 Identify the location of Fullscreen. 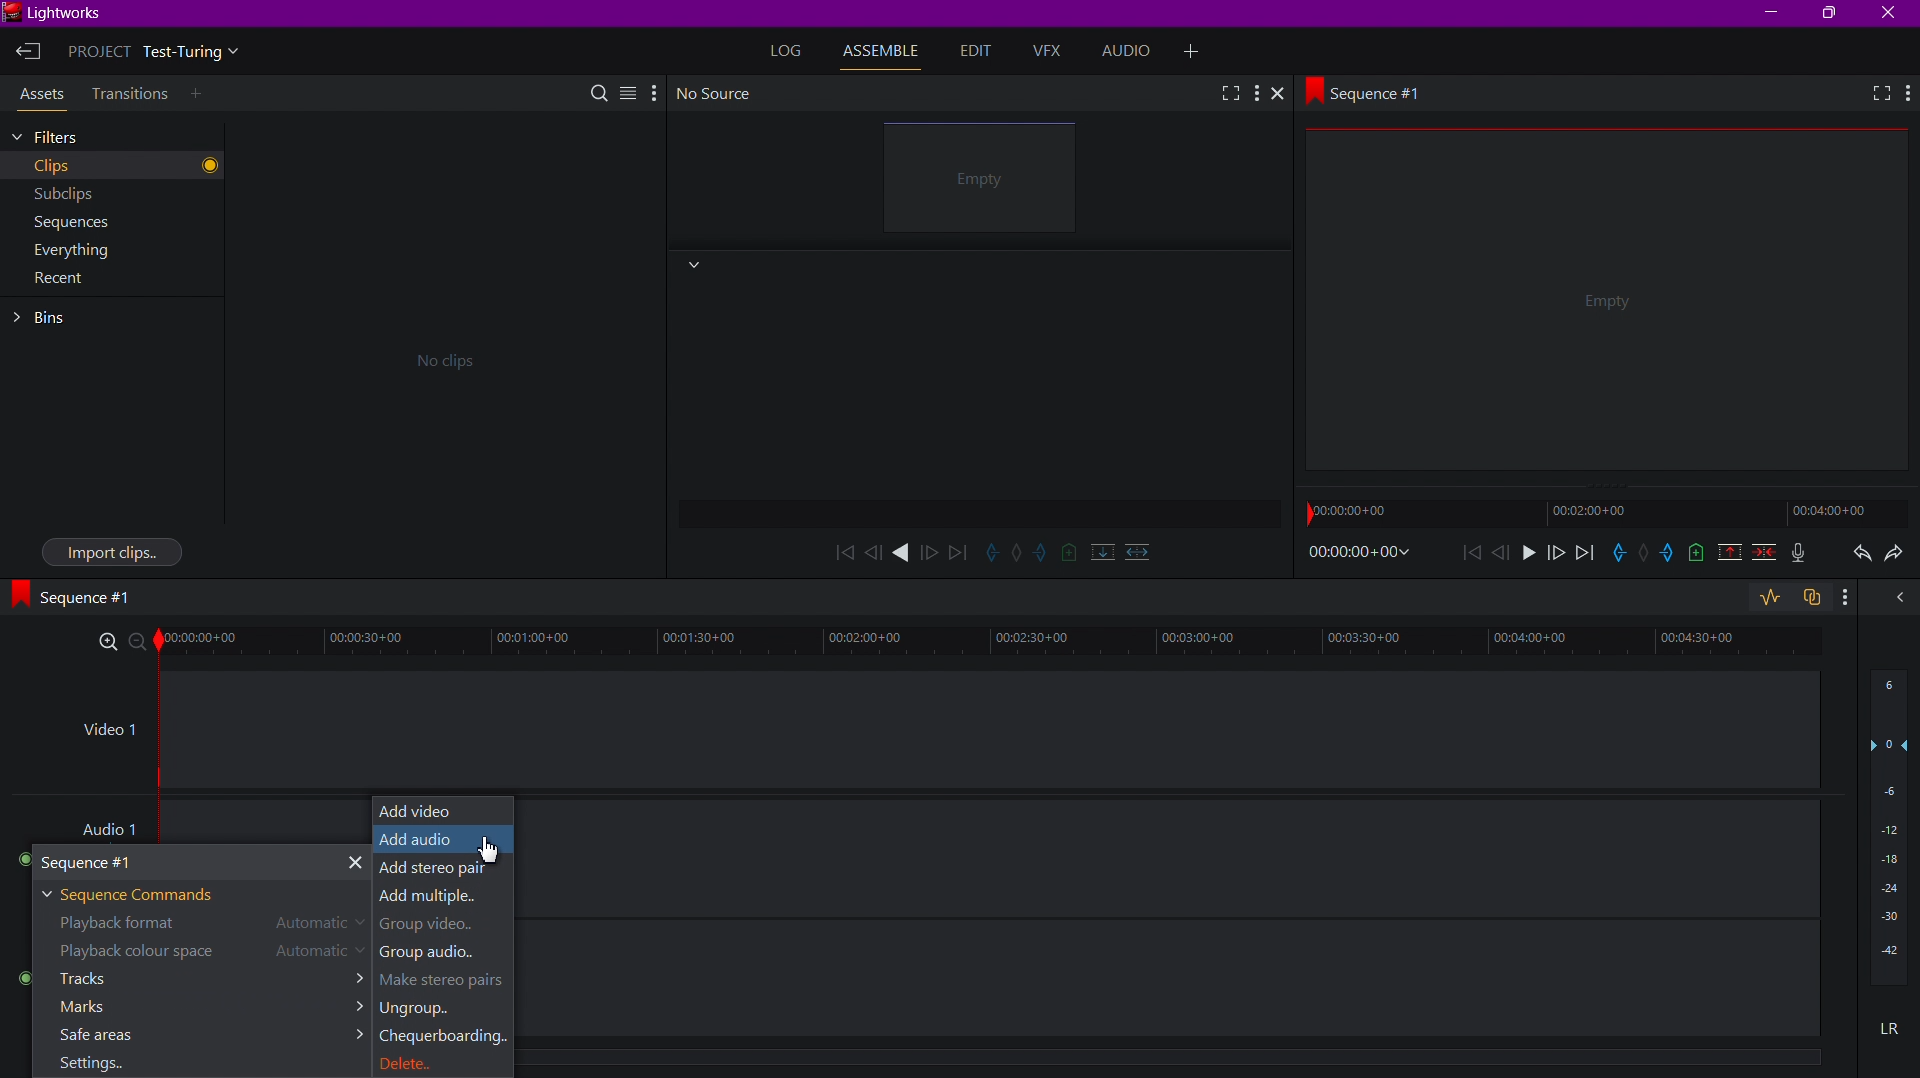
(1875, 95).